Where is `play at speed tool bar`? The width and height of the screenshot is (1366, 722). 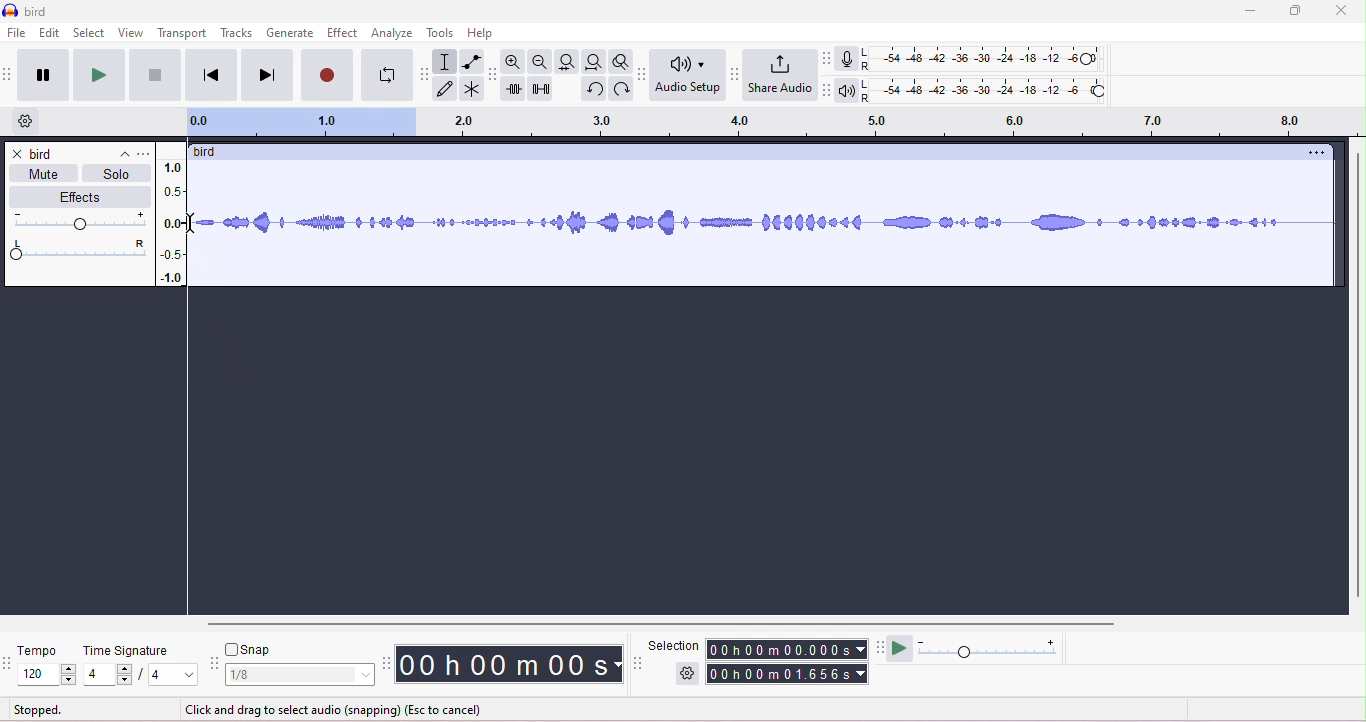
play at speed tool bar is located at coordinates (878, 646).